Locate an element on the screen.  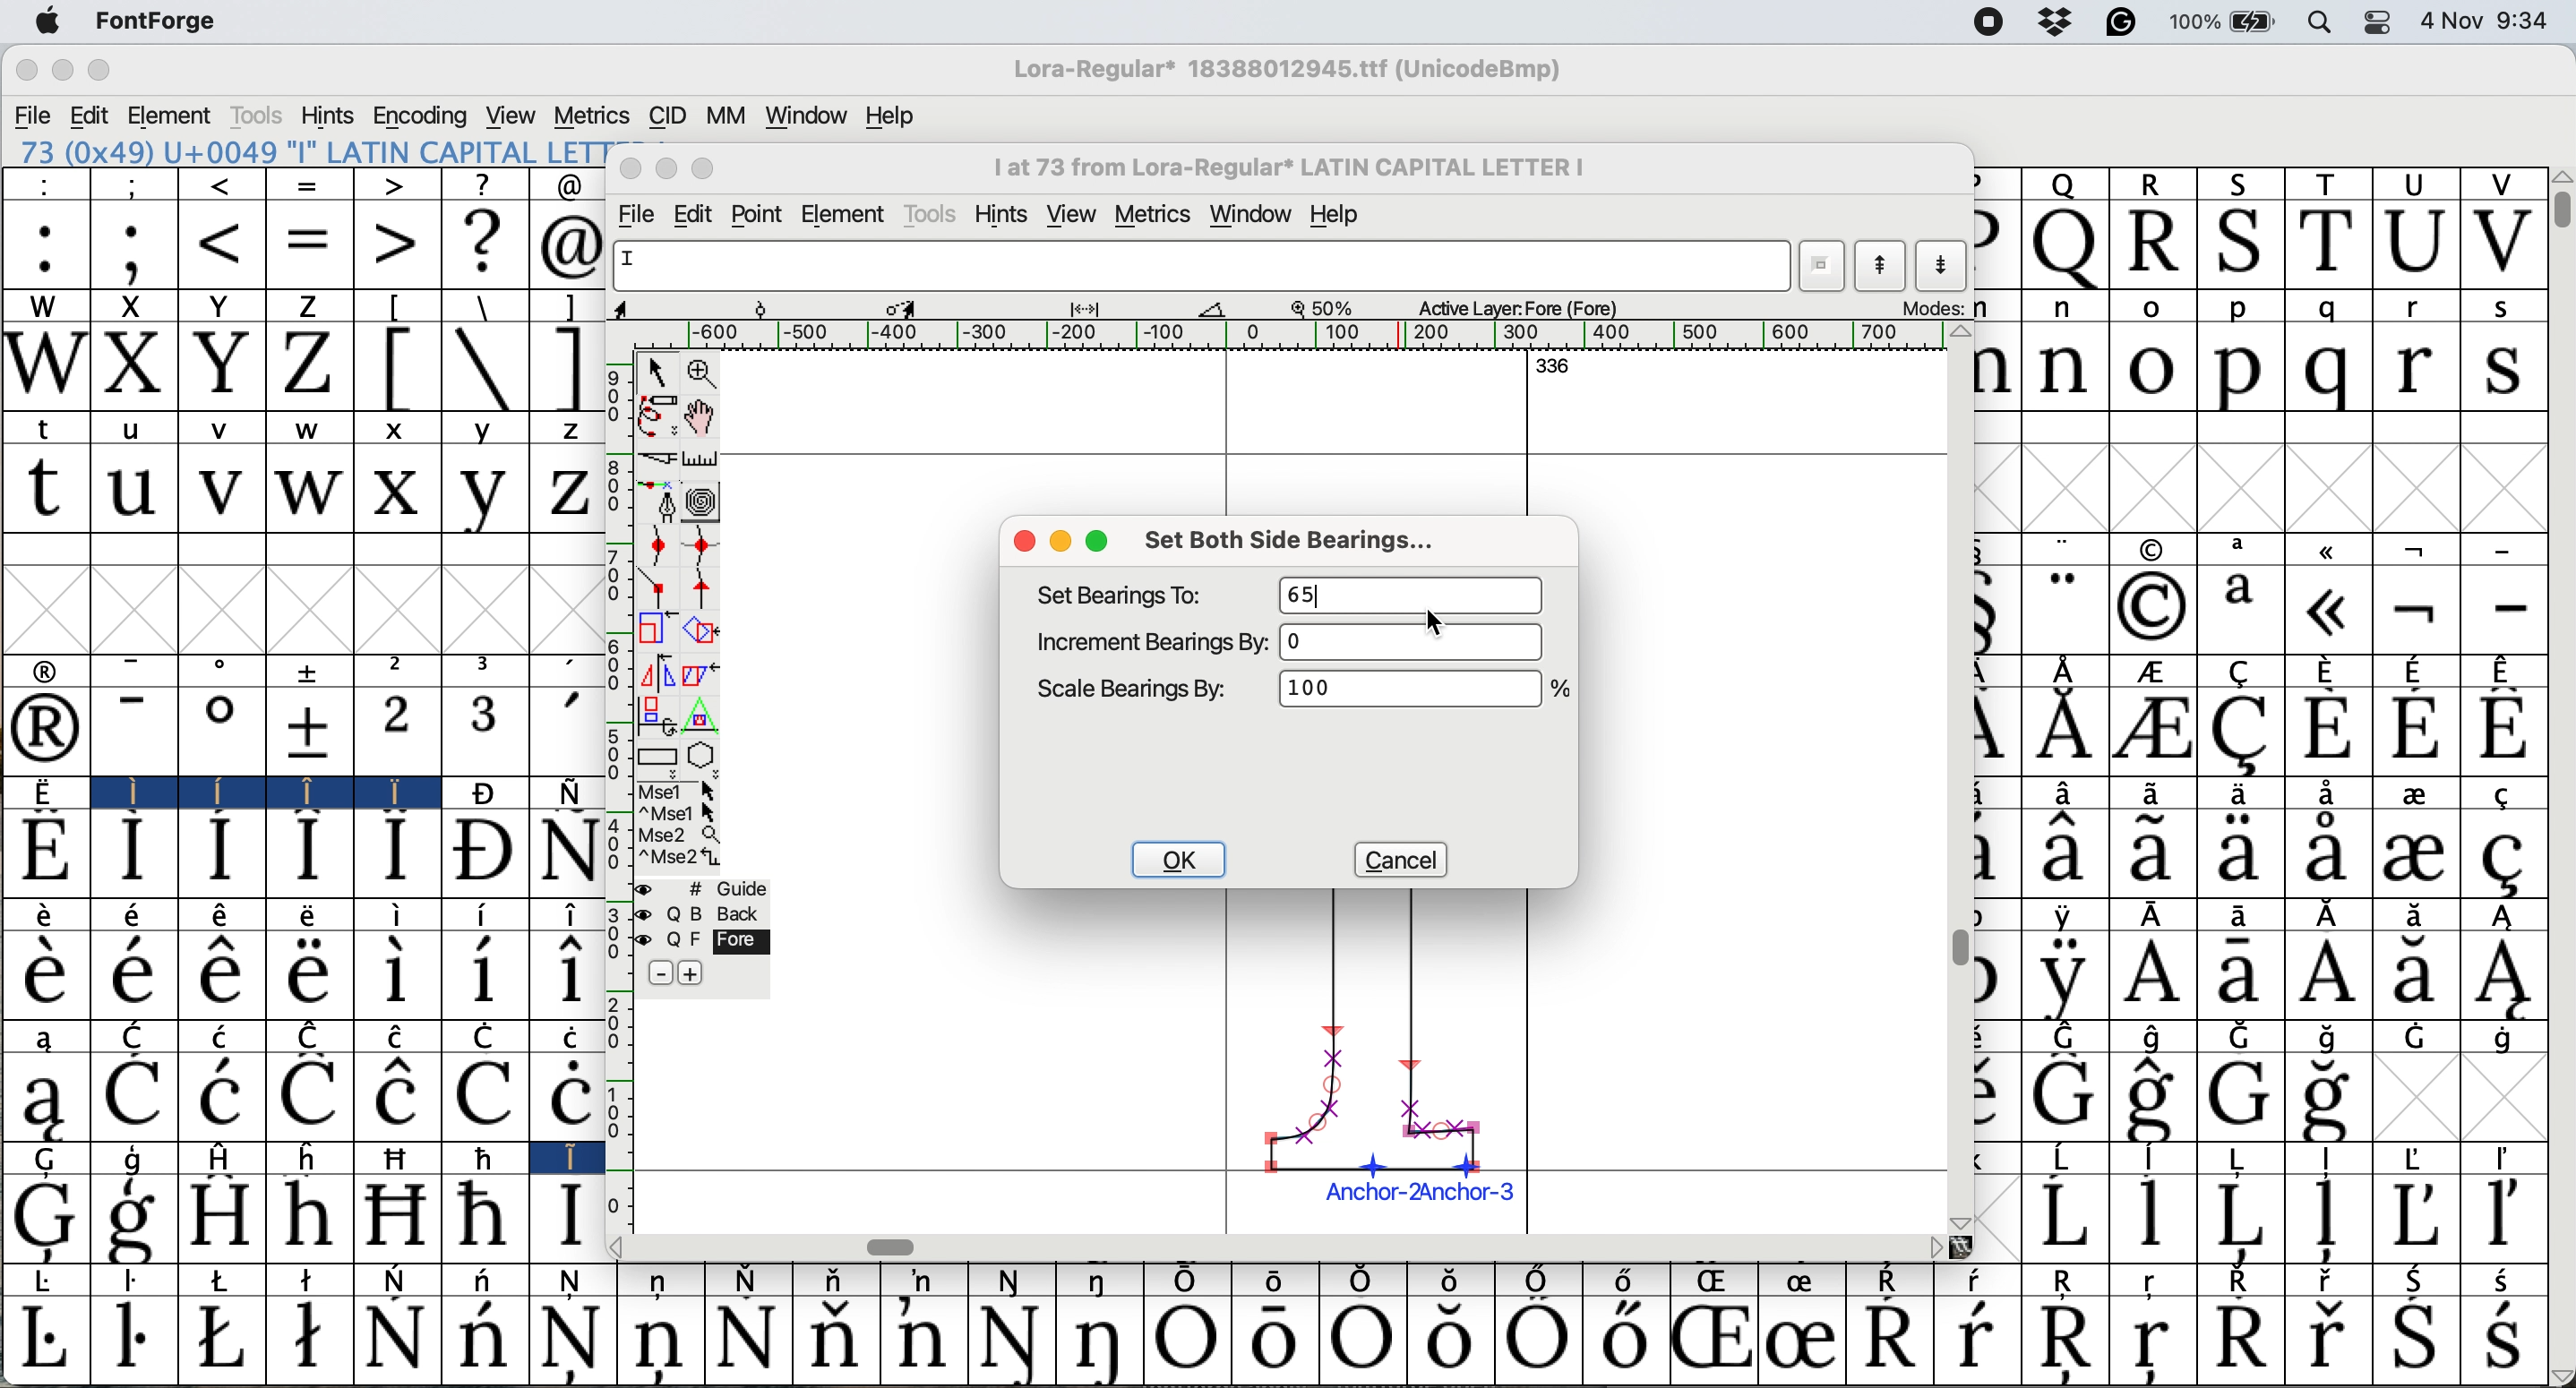
Symbol is located at coordinates (2504, 1340).